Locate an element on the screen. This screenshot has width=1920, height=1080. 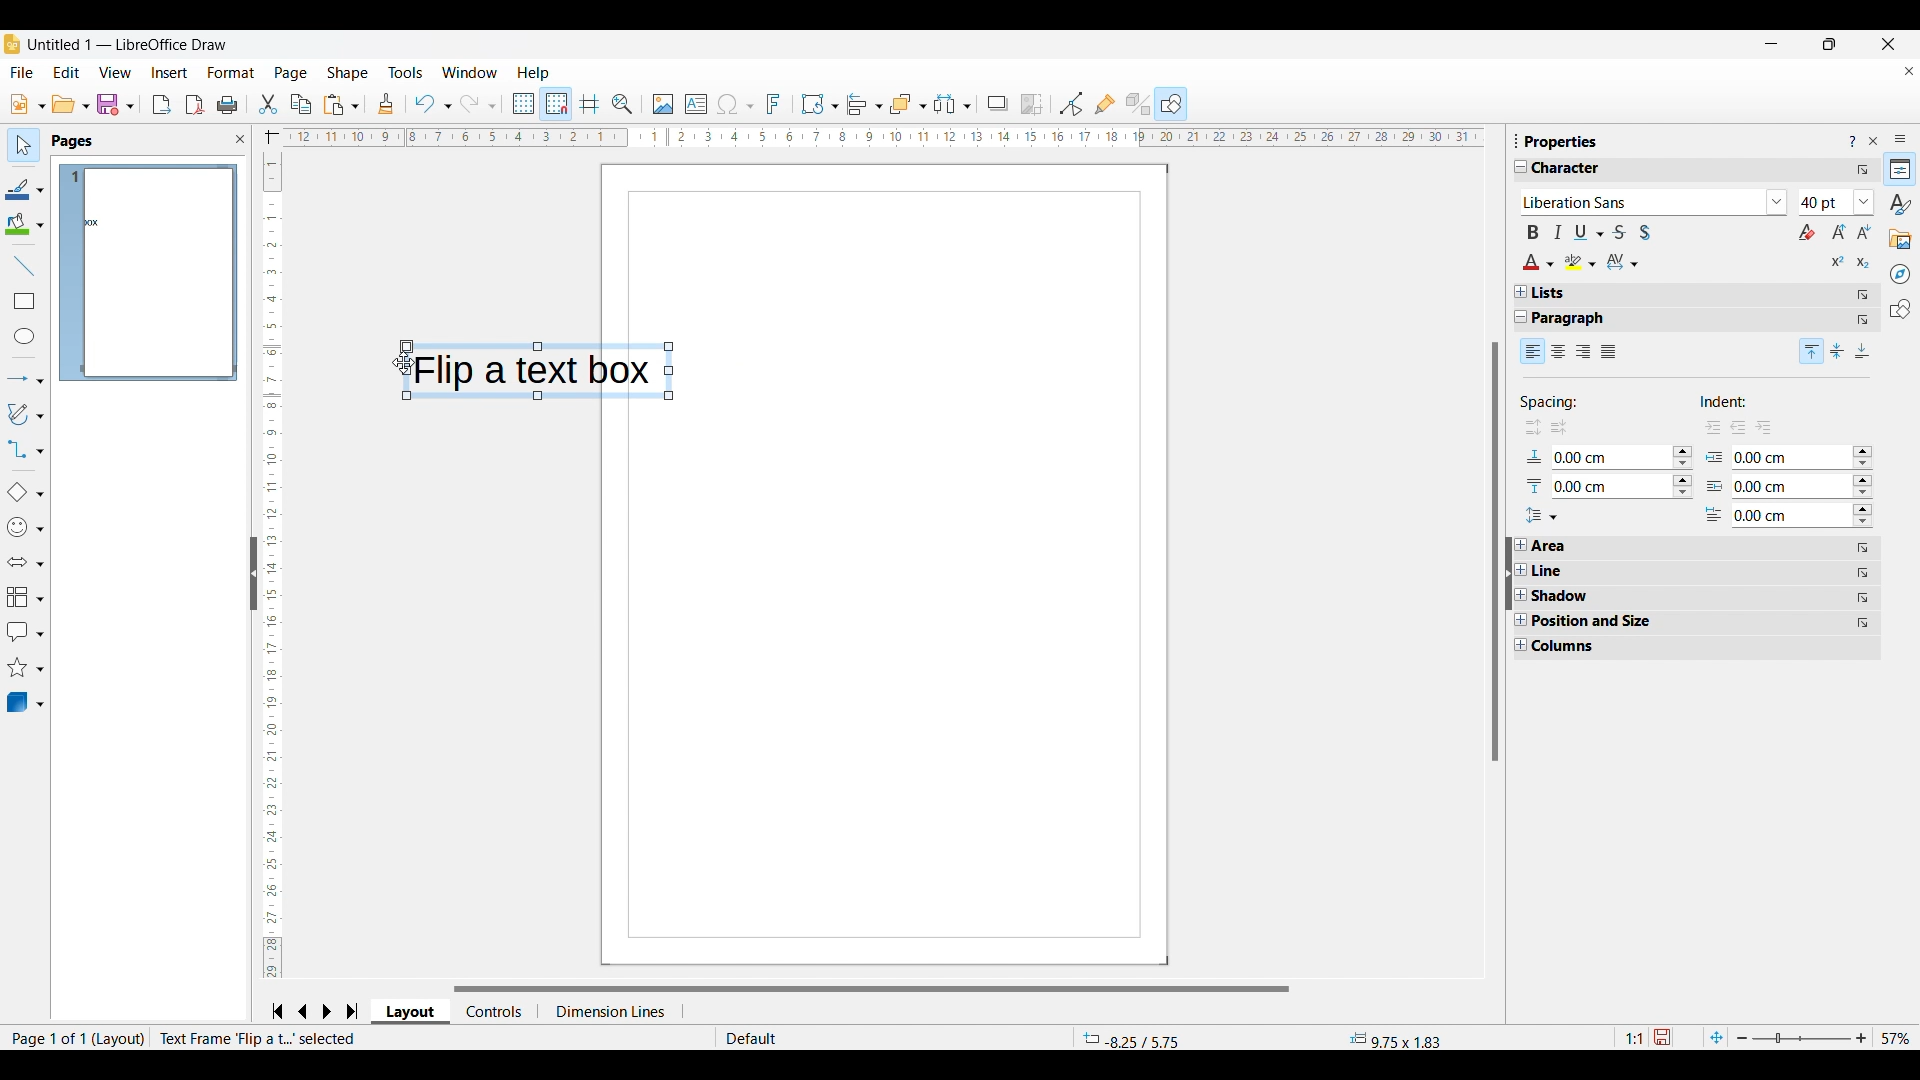
More options is located at coordinates (1863, 170).